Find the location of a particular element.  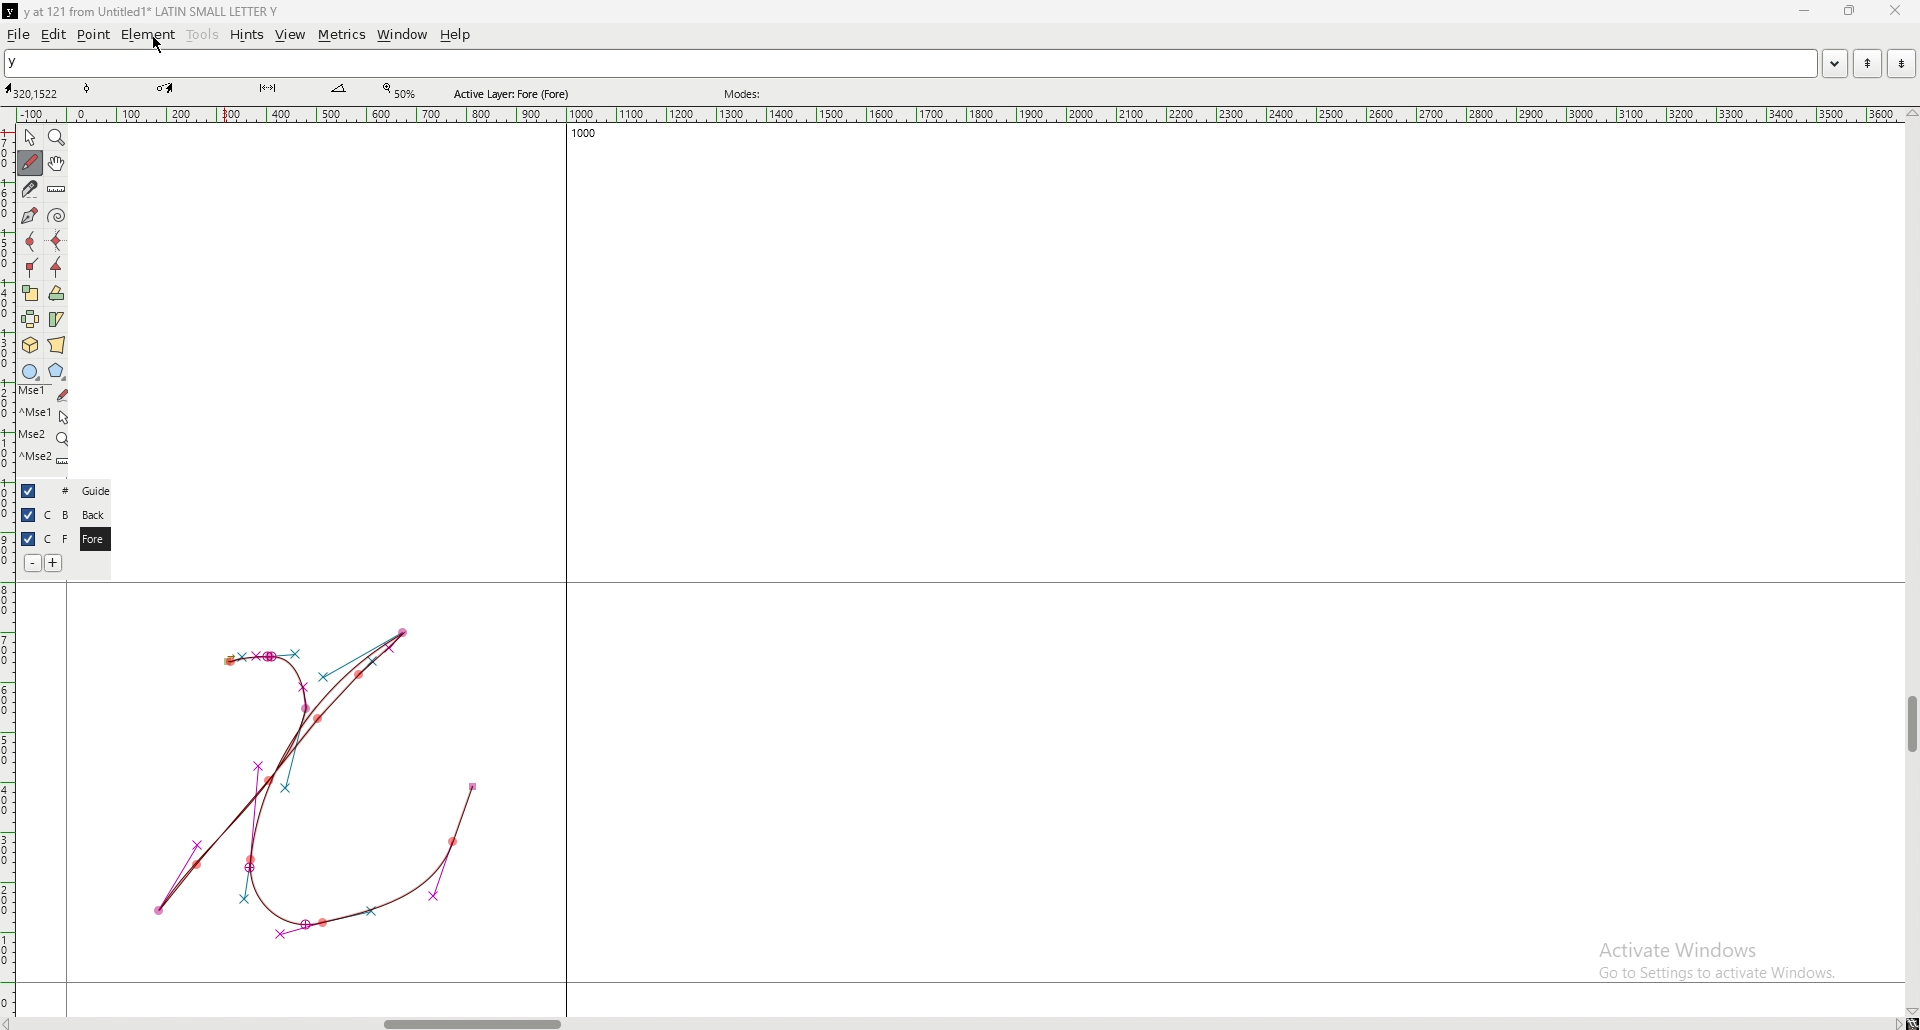

mse 1 is located at coordinates (44, 414).